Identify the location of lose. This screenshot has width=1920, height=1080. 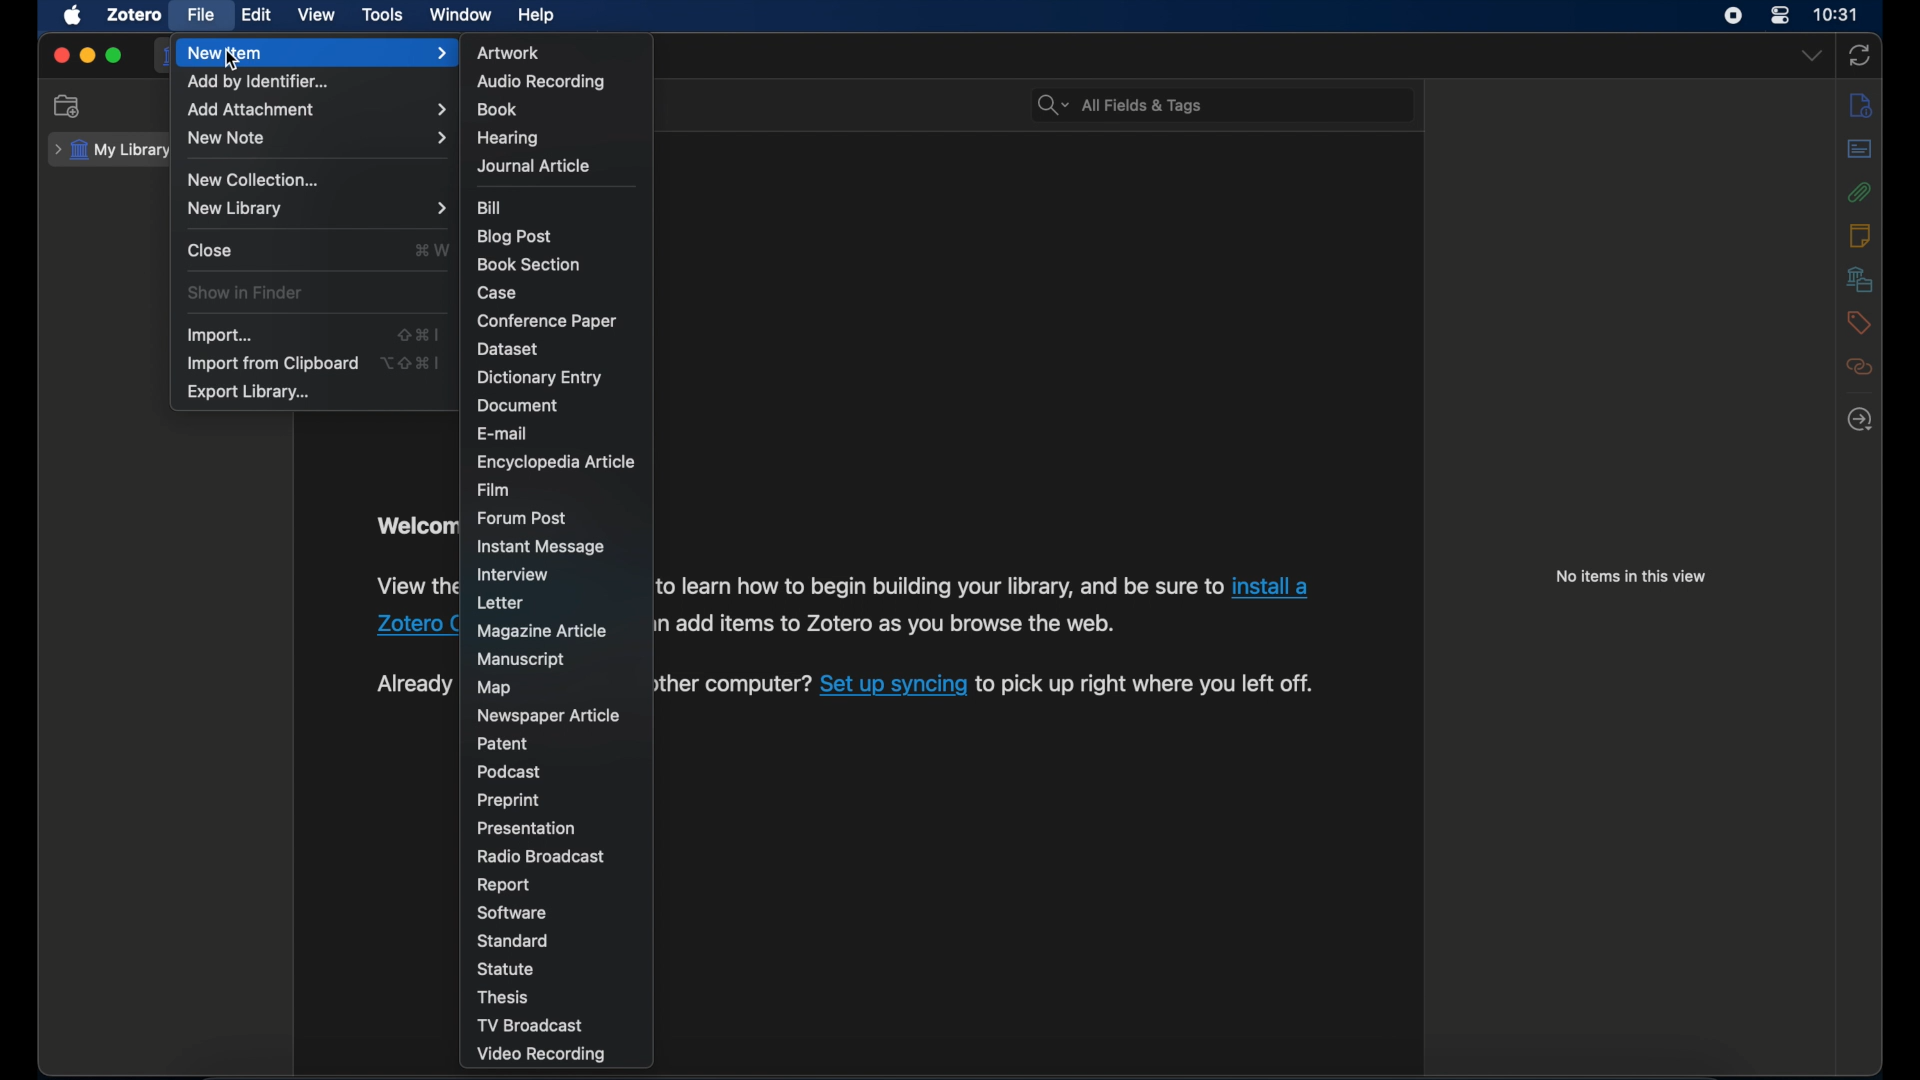
(209, 249).